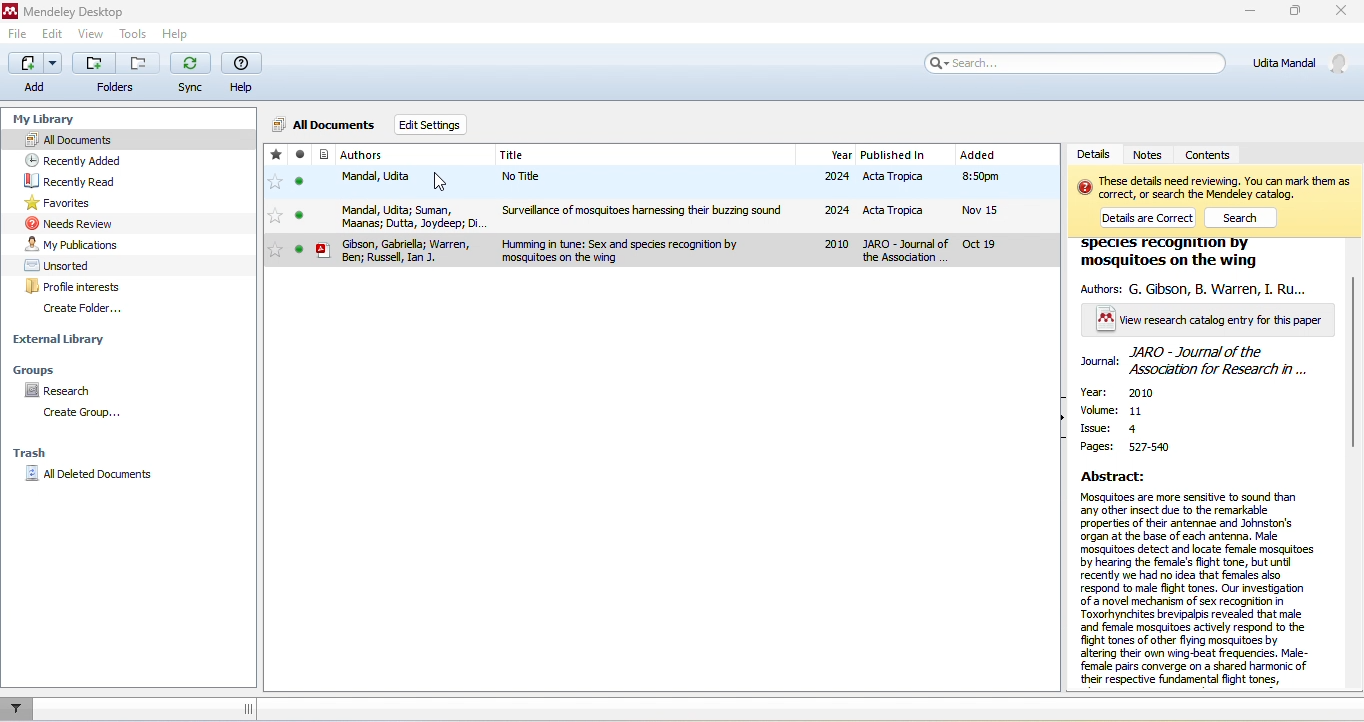  Describe the element at coordinates (649, 214) in the screenshot. I see `surveillance of mosquitoes harnessing their buzzing sound` at that location.